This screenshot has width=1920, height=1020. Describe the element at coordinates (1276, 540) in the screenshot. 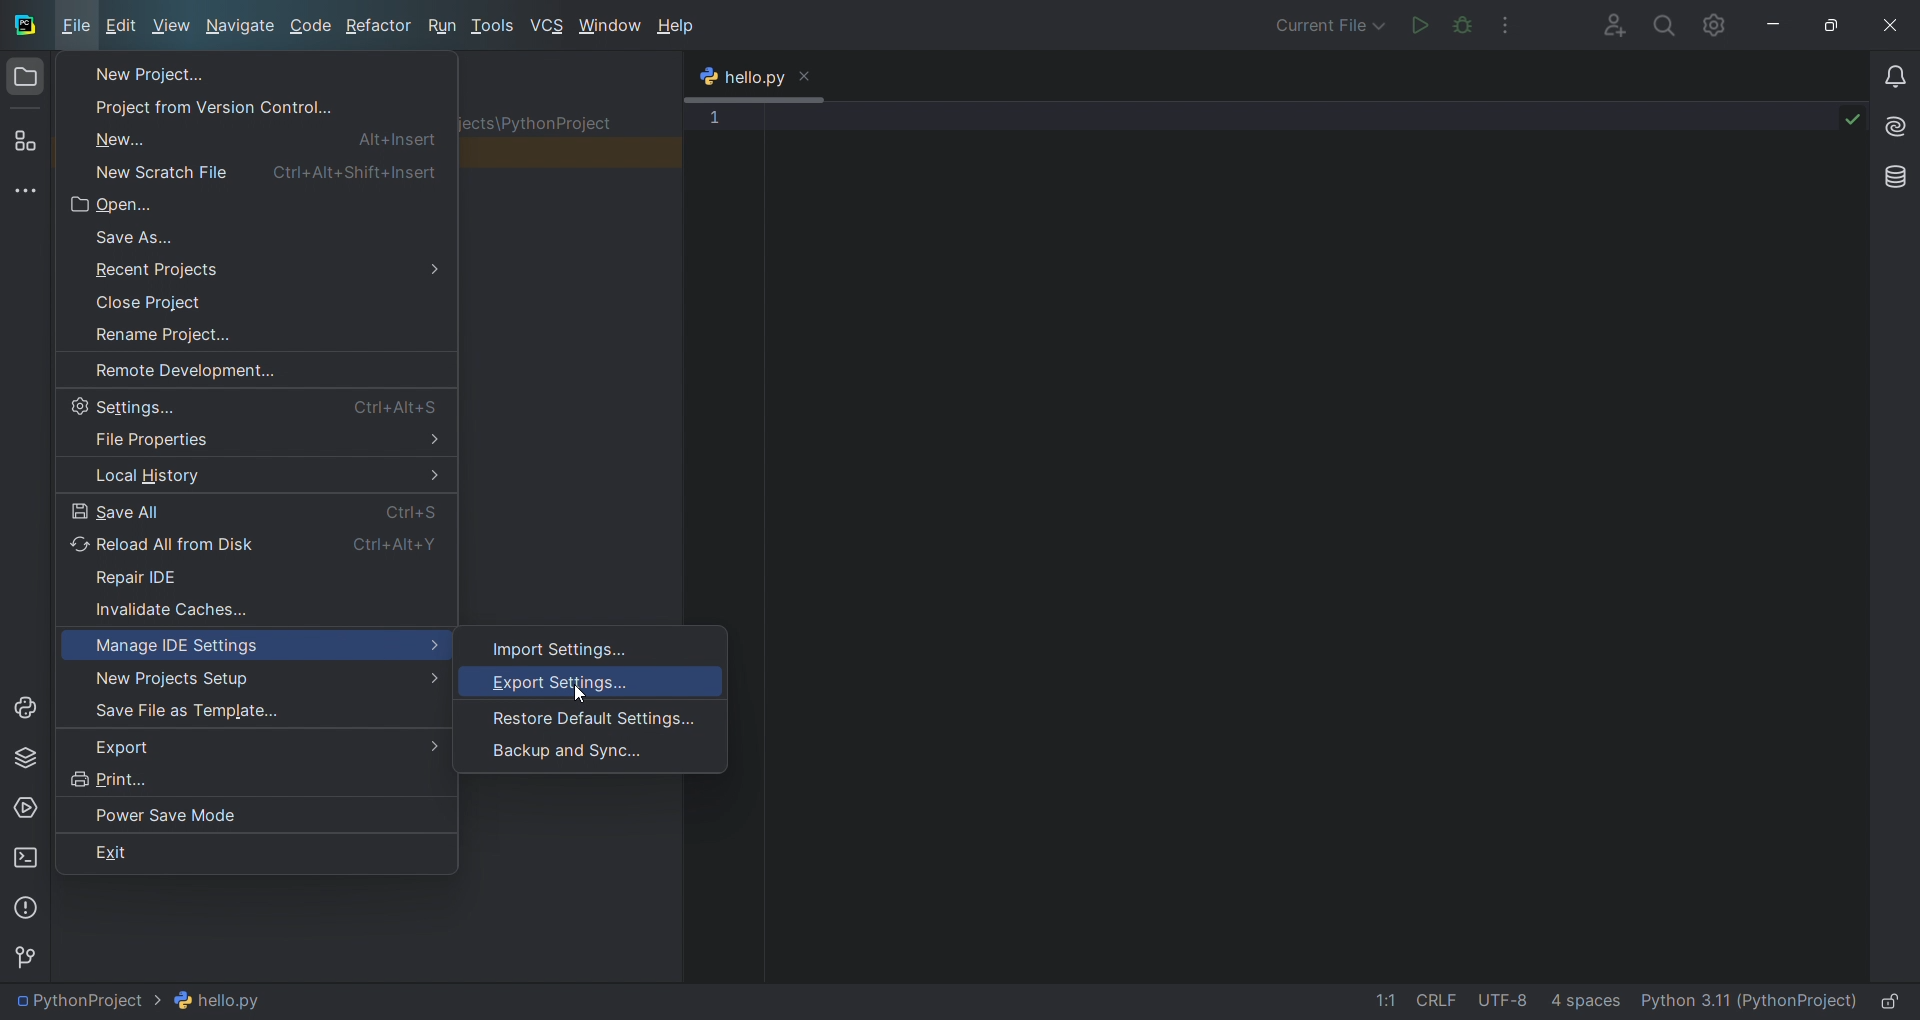

I see `code editor` at that location.